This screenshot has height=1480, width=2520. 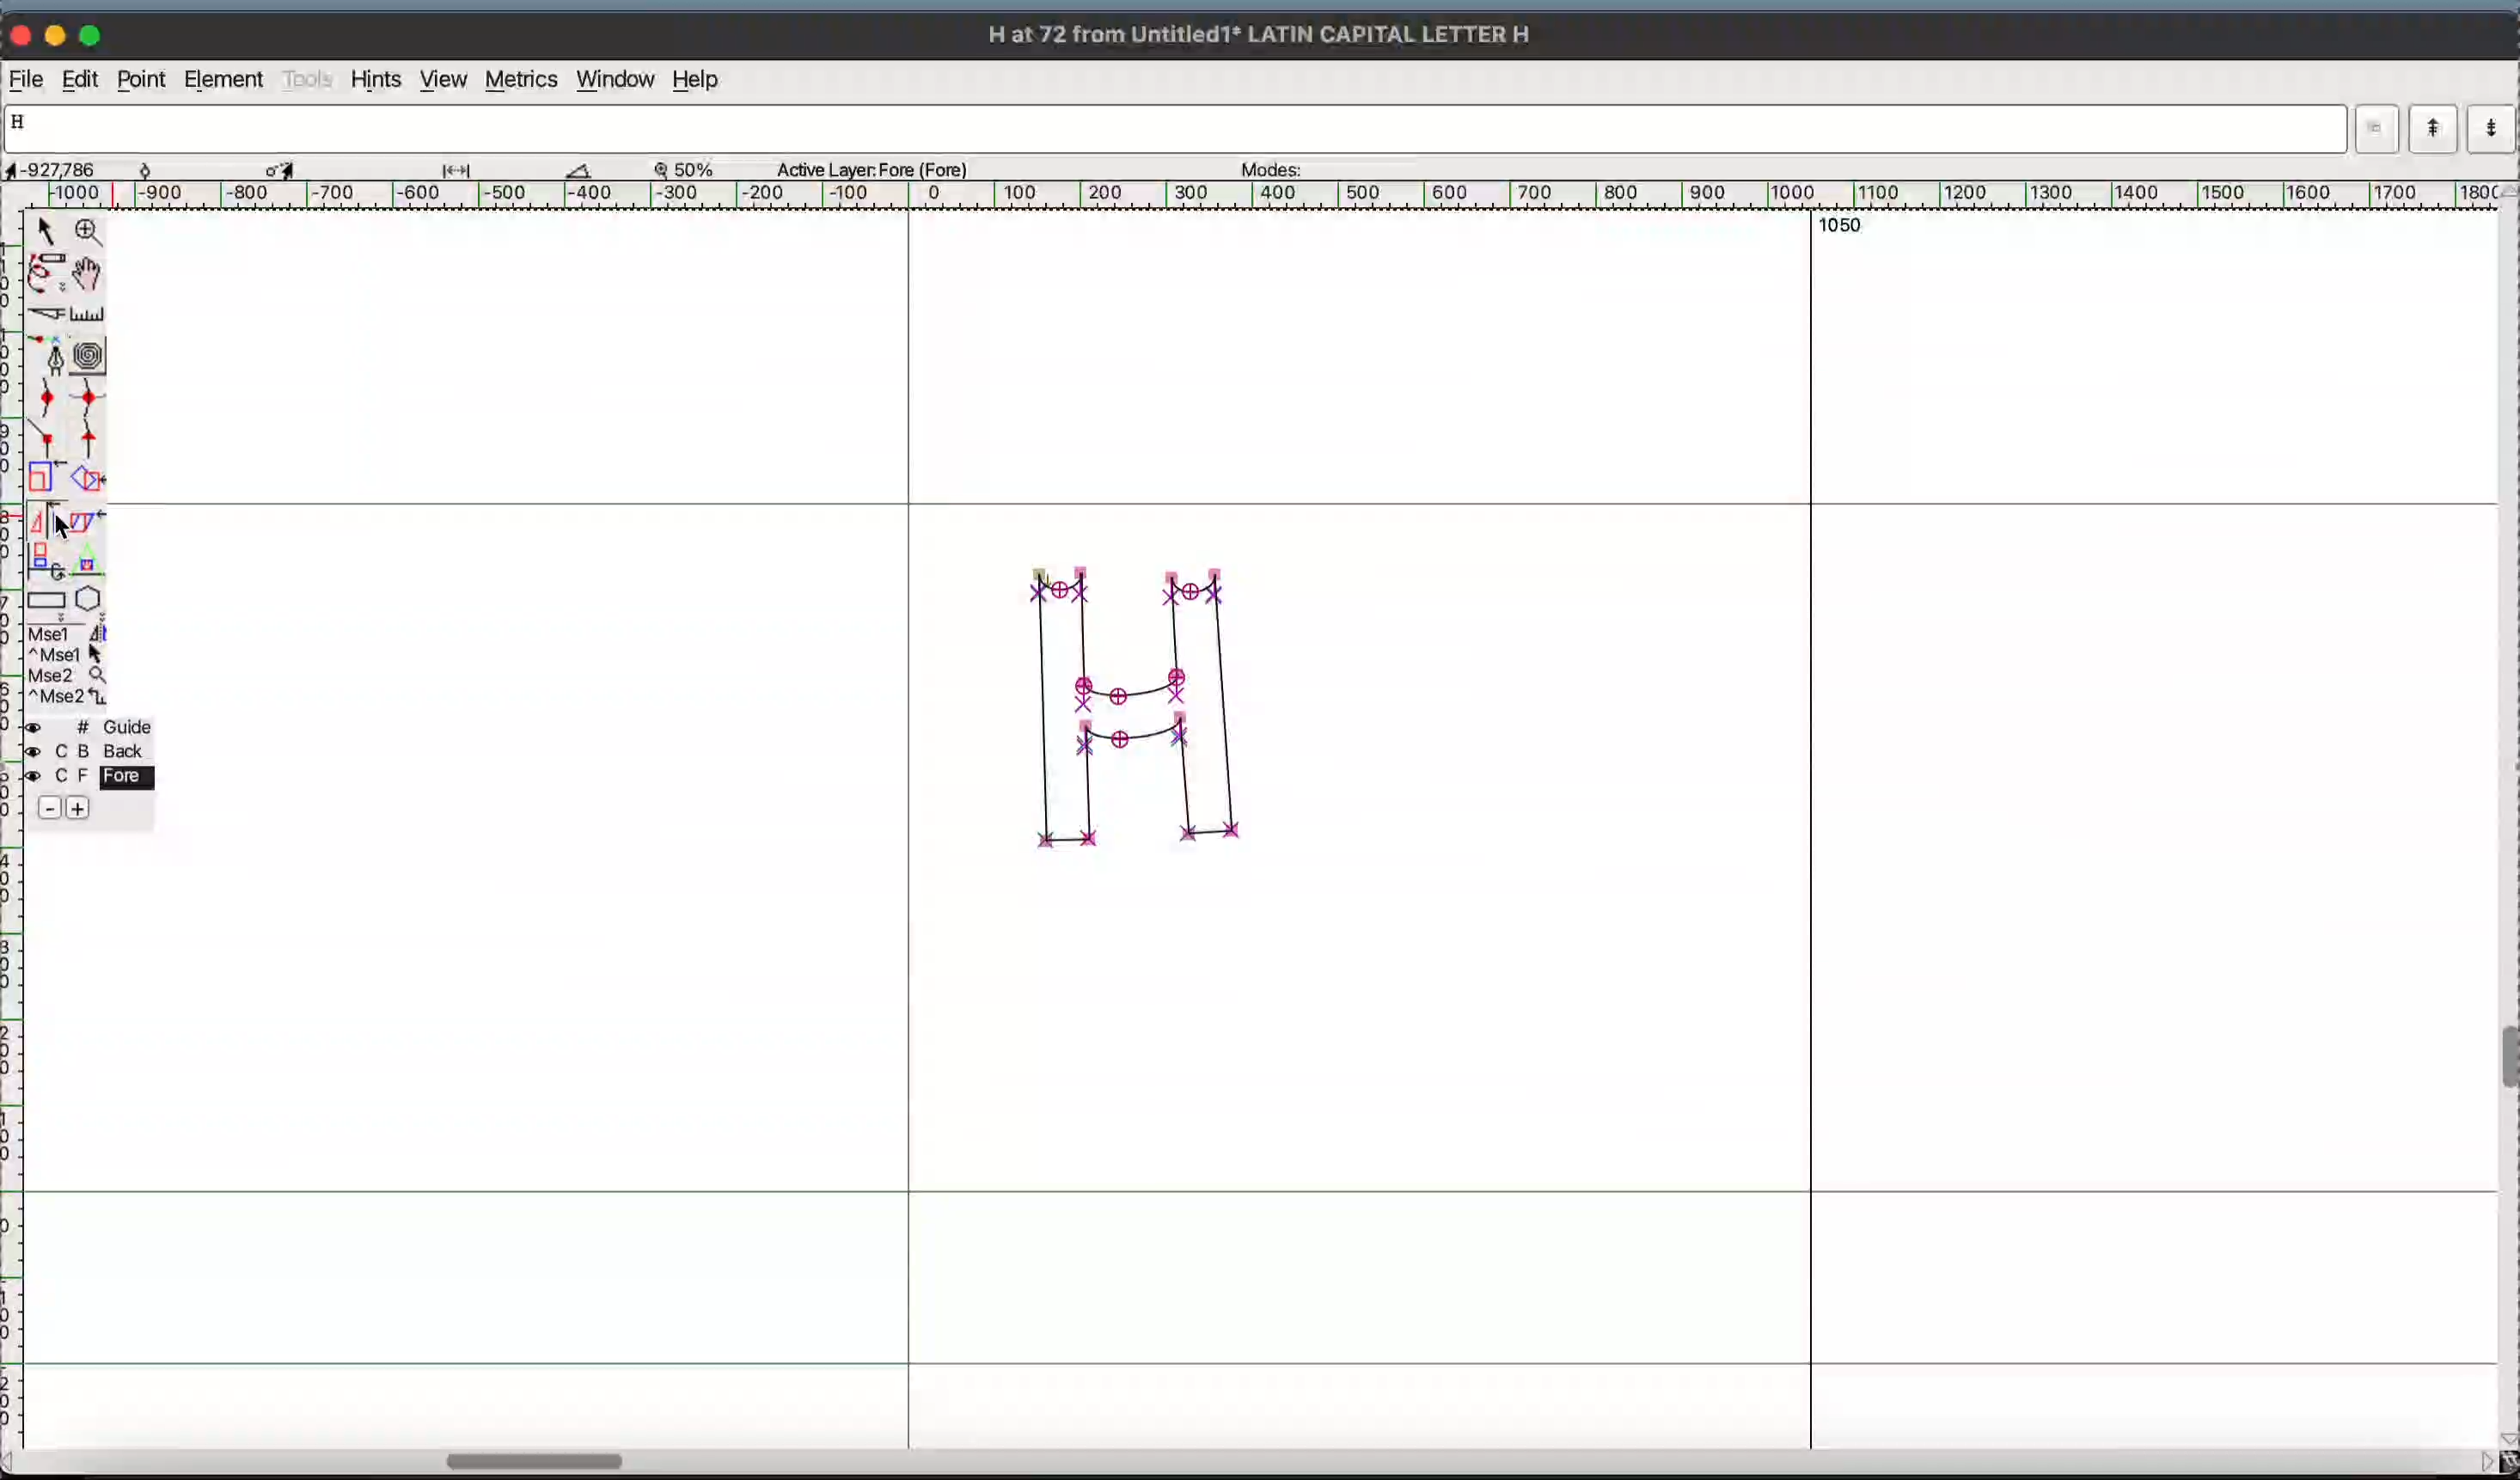 What do you see at coordinates (440, 80) in the screenshot?
I see `view` at bounding box center [440, 80].